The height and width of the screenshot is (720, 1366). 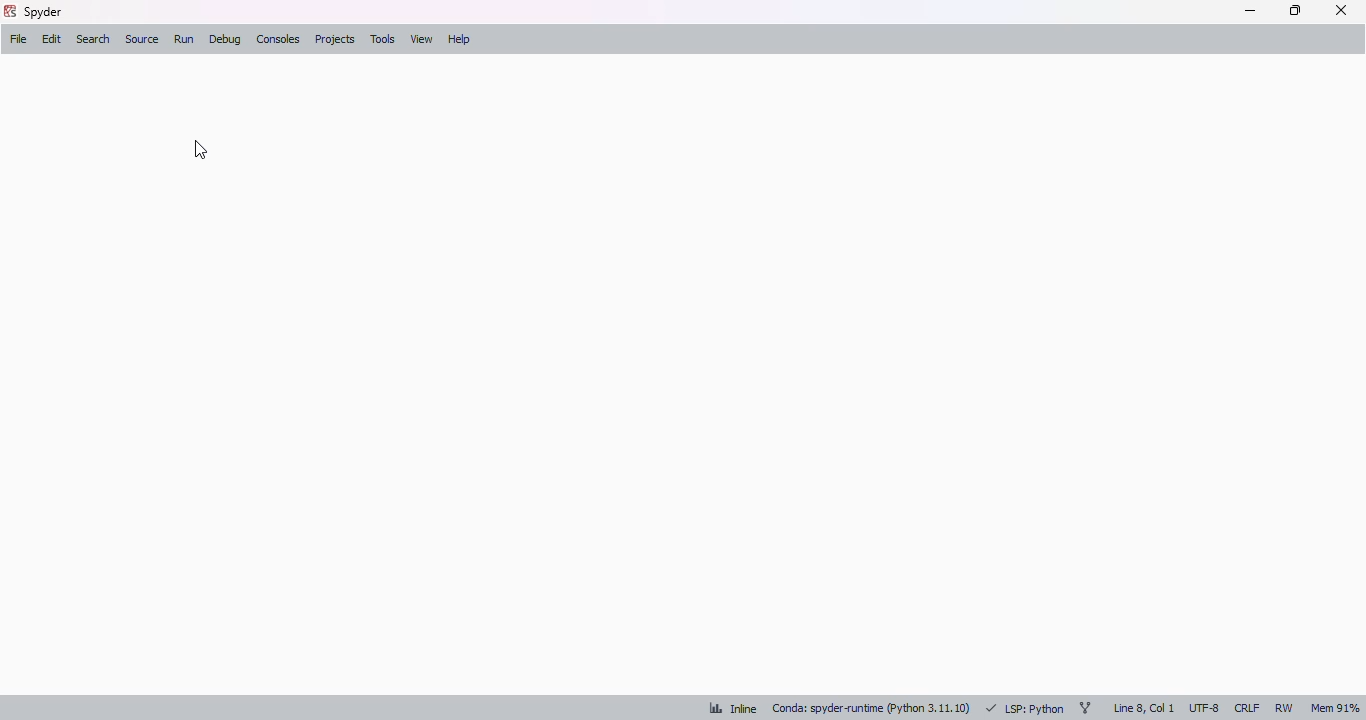 I want to click on LSP: python, so click(x=1024, y=709).